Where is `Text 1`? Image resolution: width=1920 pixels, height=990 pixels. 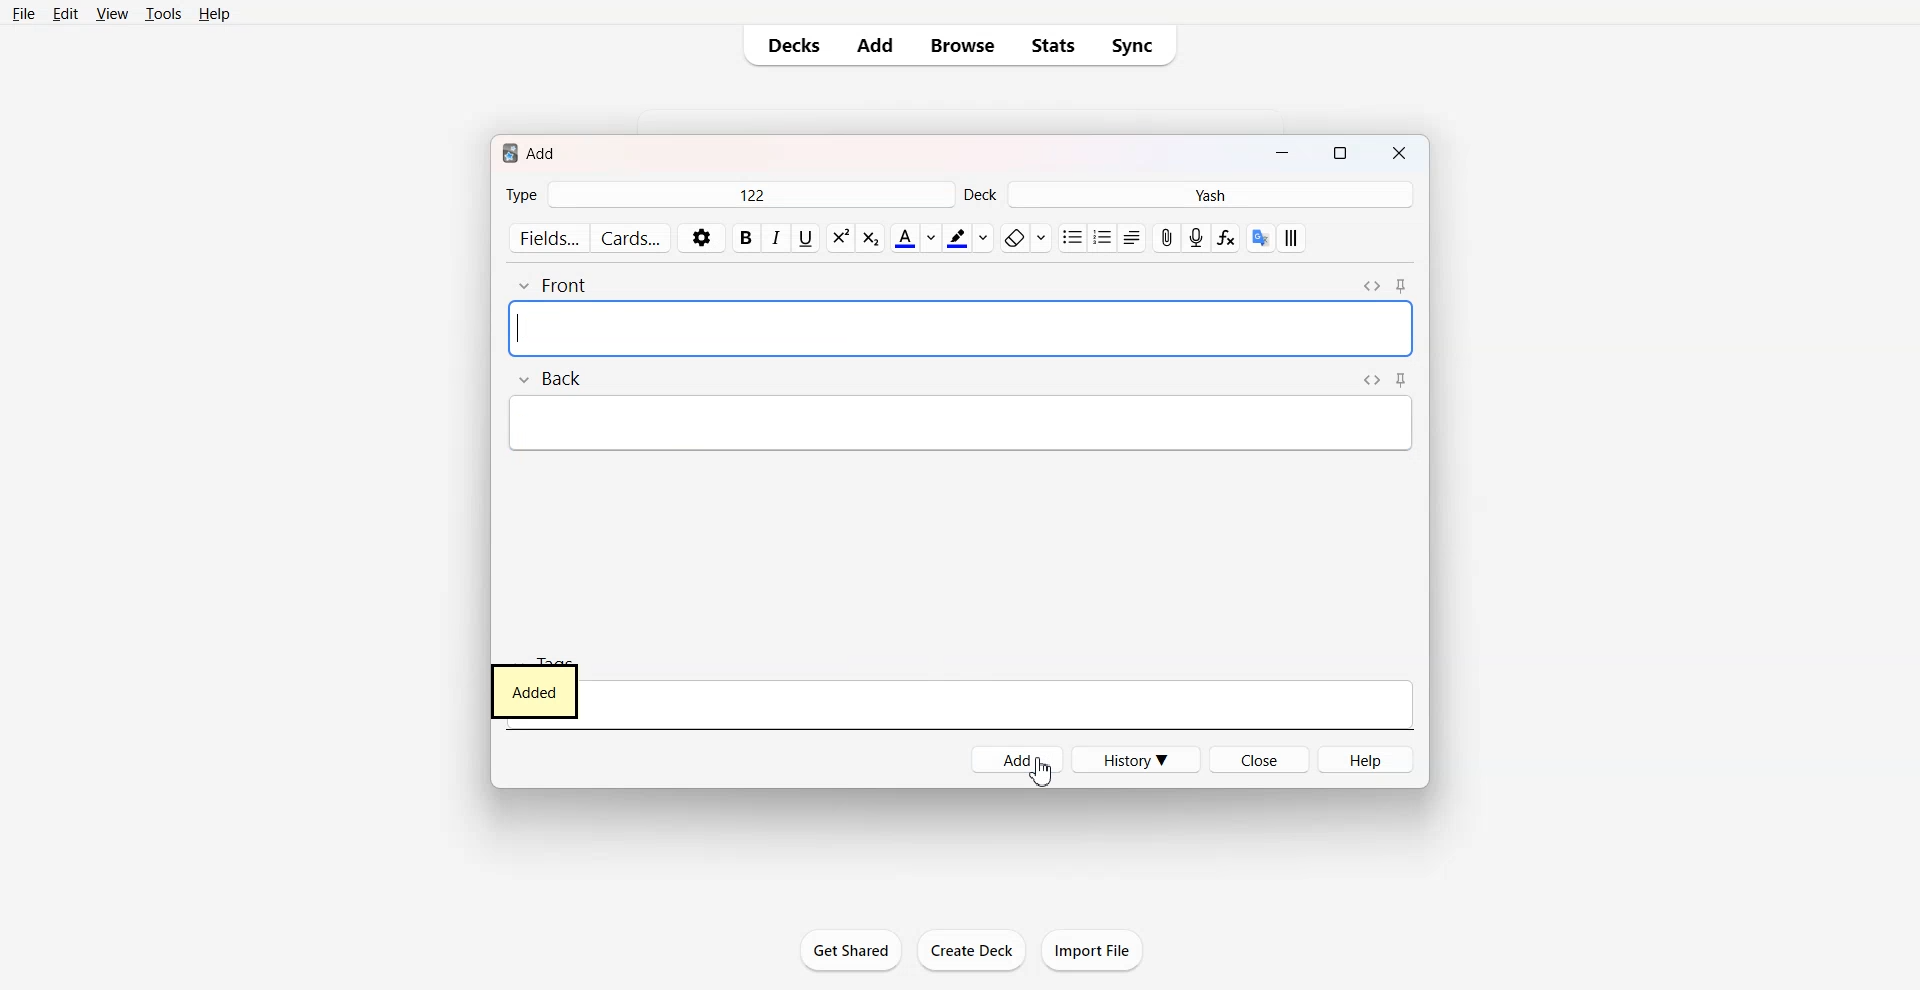 Text 1 is located at coordinates (532, 151).